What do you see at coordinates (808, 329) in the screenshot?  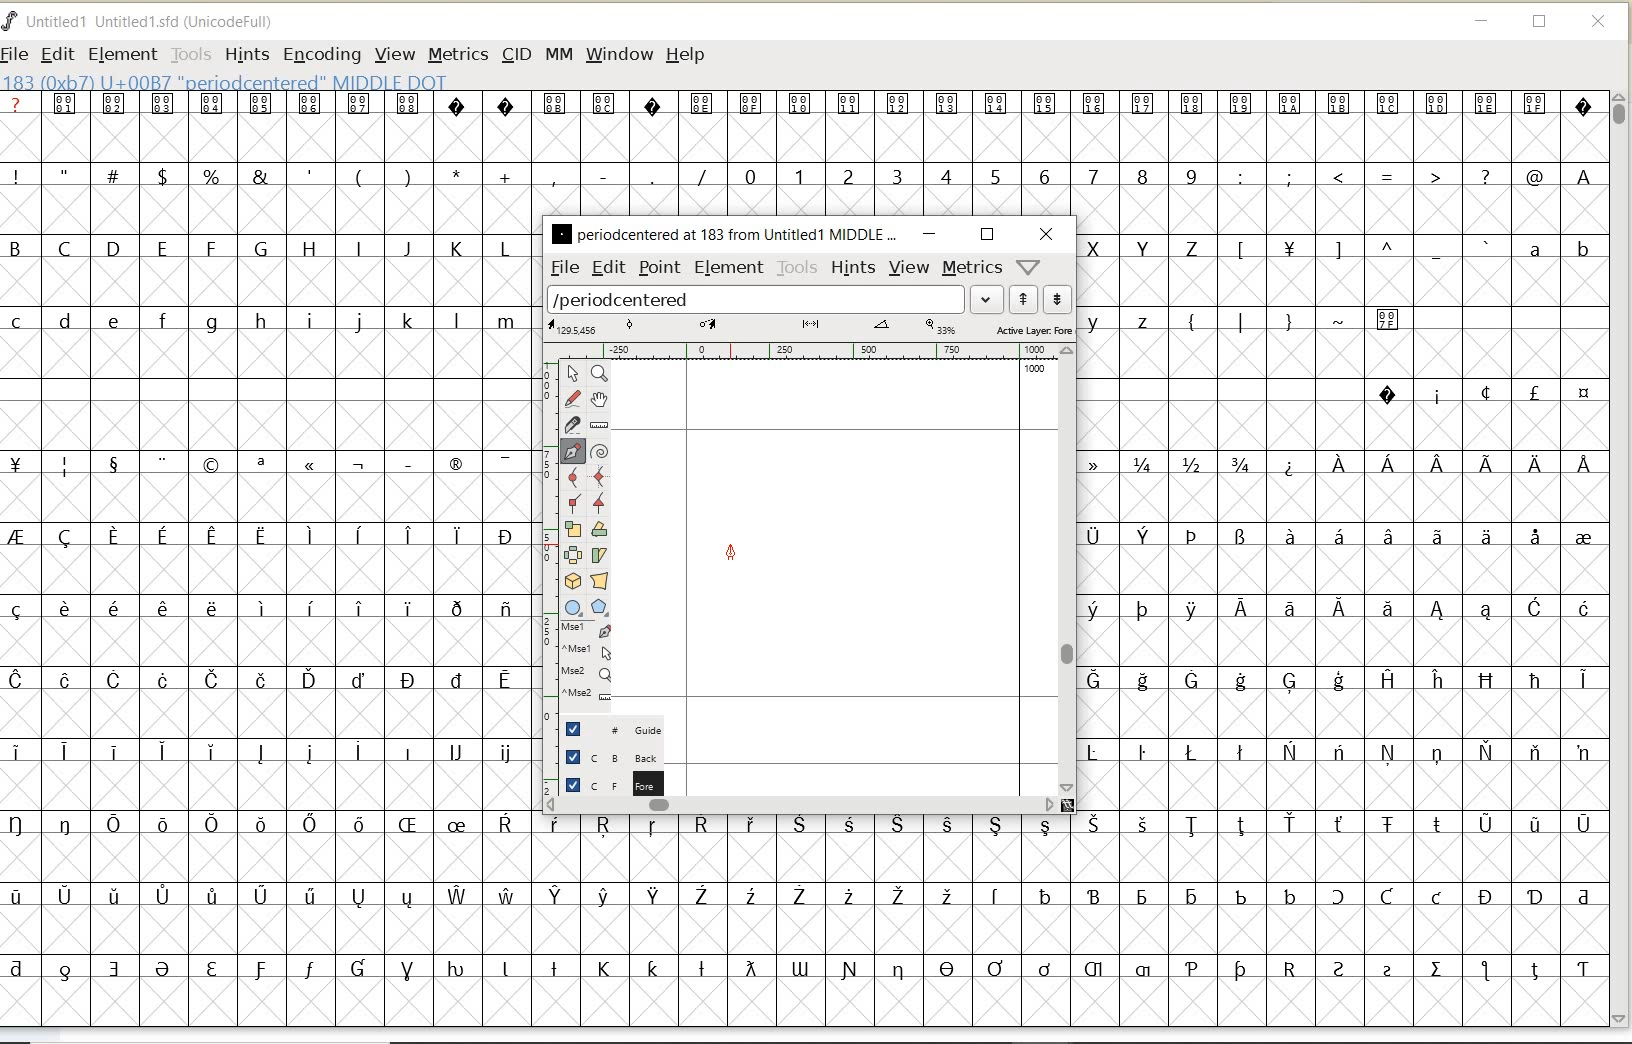 I see `active layer` at bounding box center [808, 329].